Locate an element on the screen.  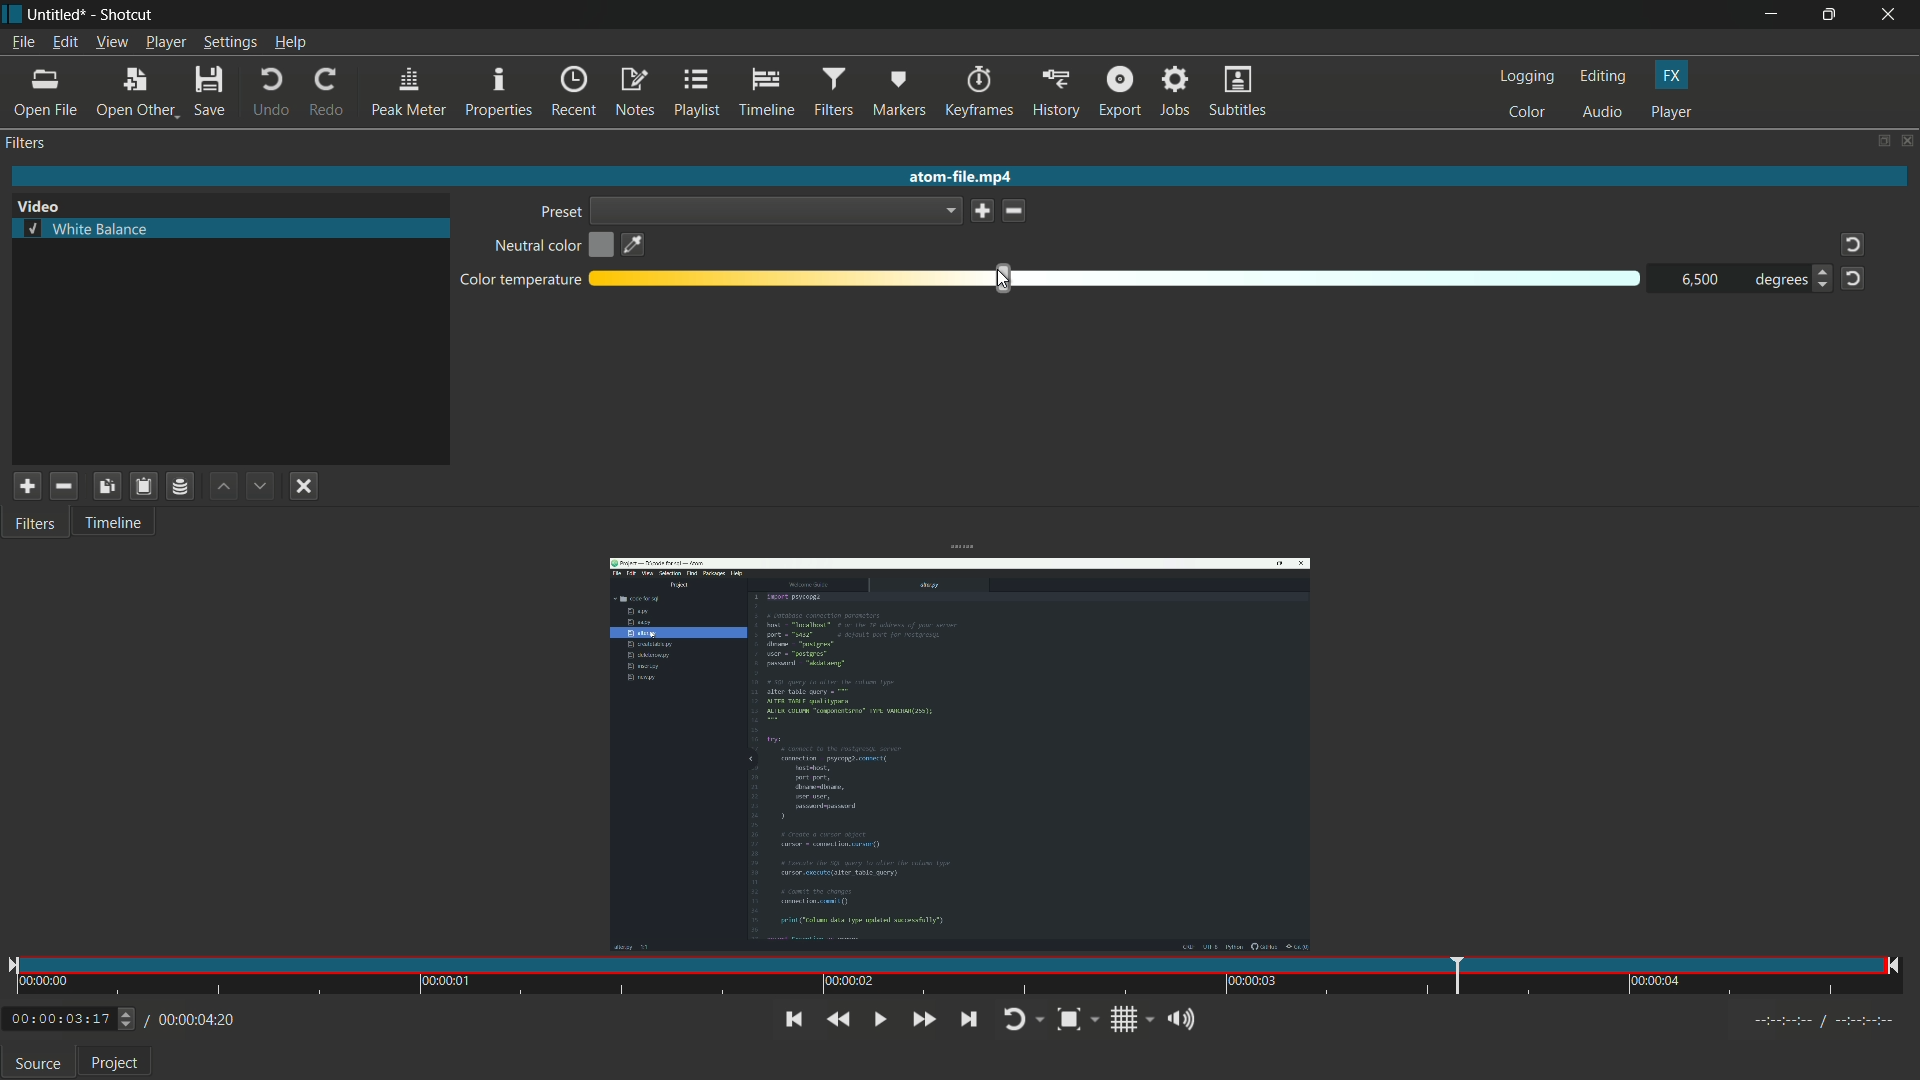
file menu is located at coordinates (23, 41).